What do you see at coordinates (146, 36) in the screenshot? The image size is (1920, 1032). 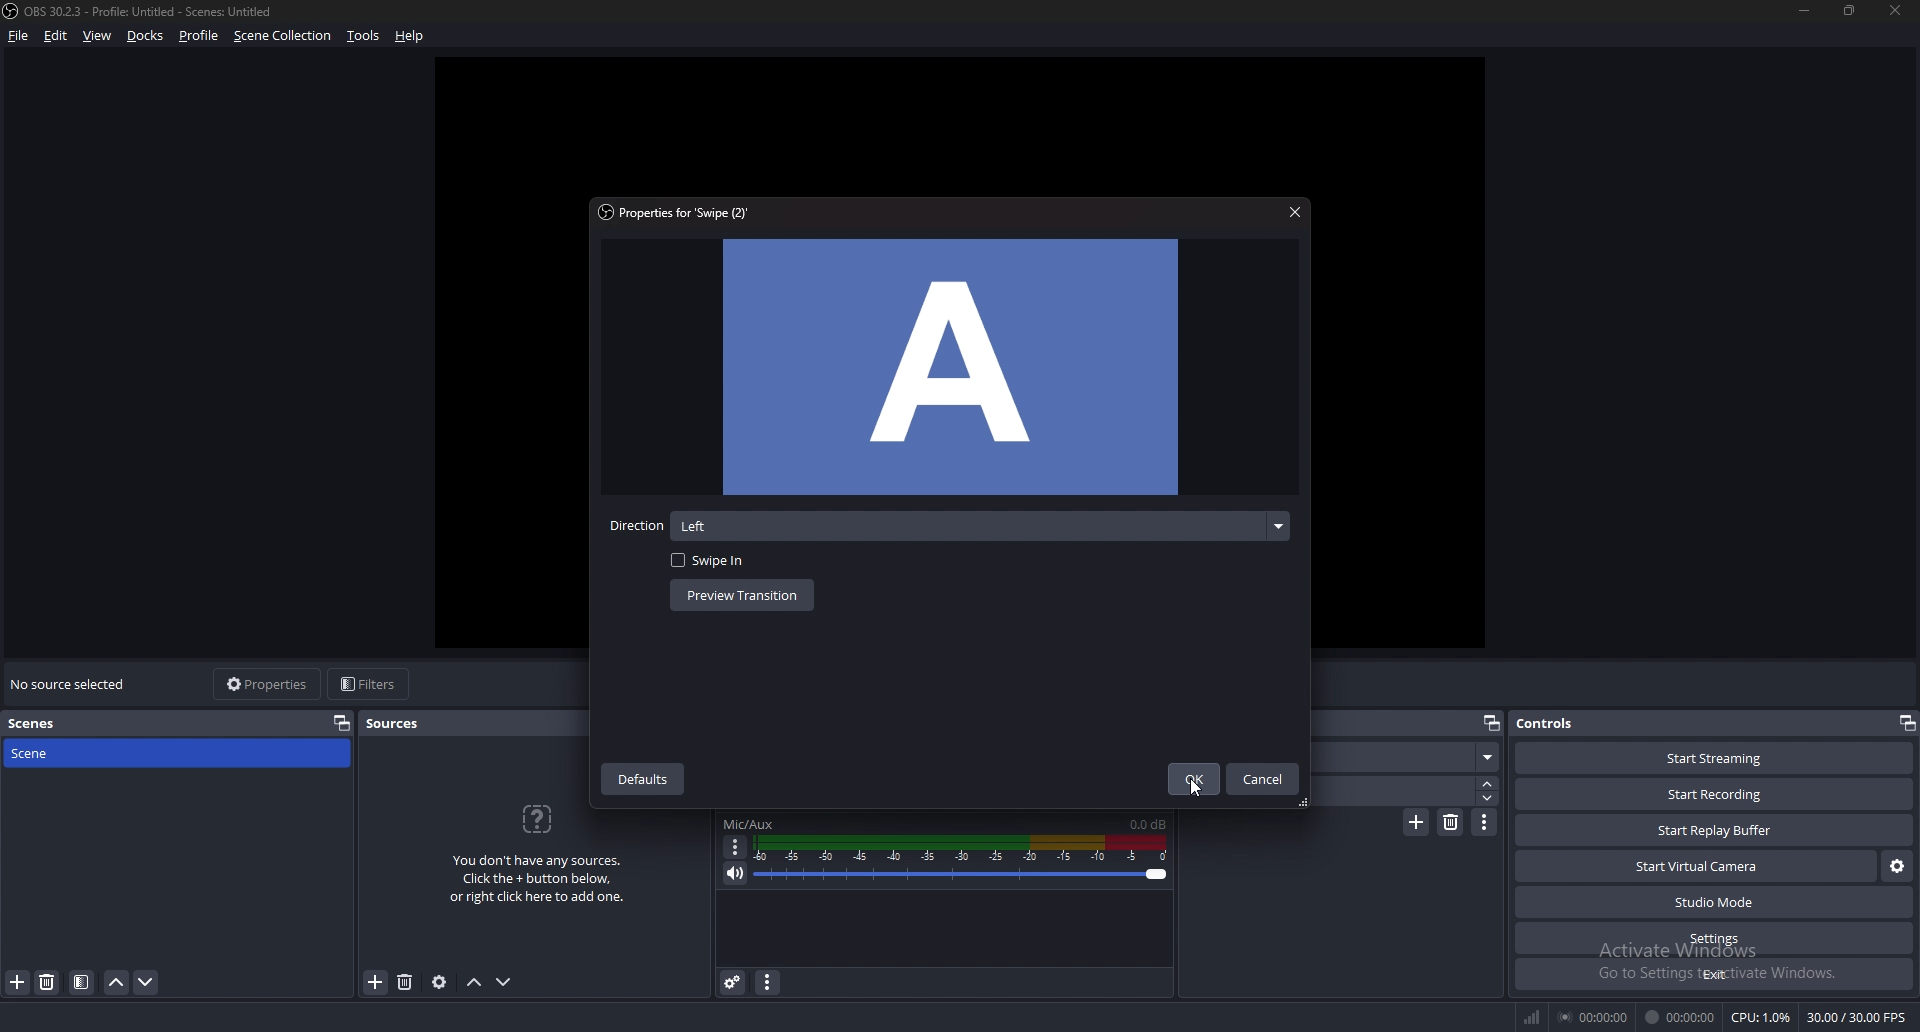 I see `docks` at bounding box center [146, 36].